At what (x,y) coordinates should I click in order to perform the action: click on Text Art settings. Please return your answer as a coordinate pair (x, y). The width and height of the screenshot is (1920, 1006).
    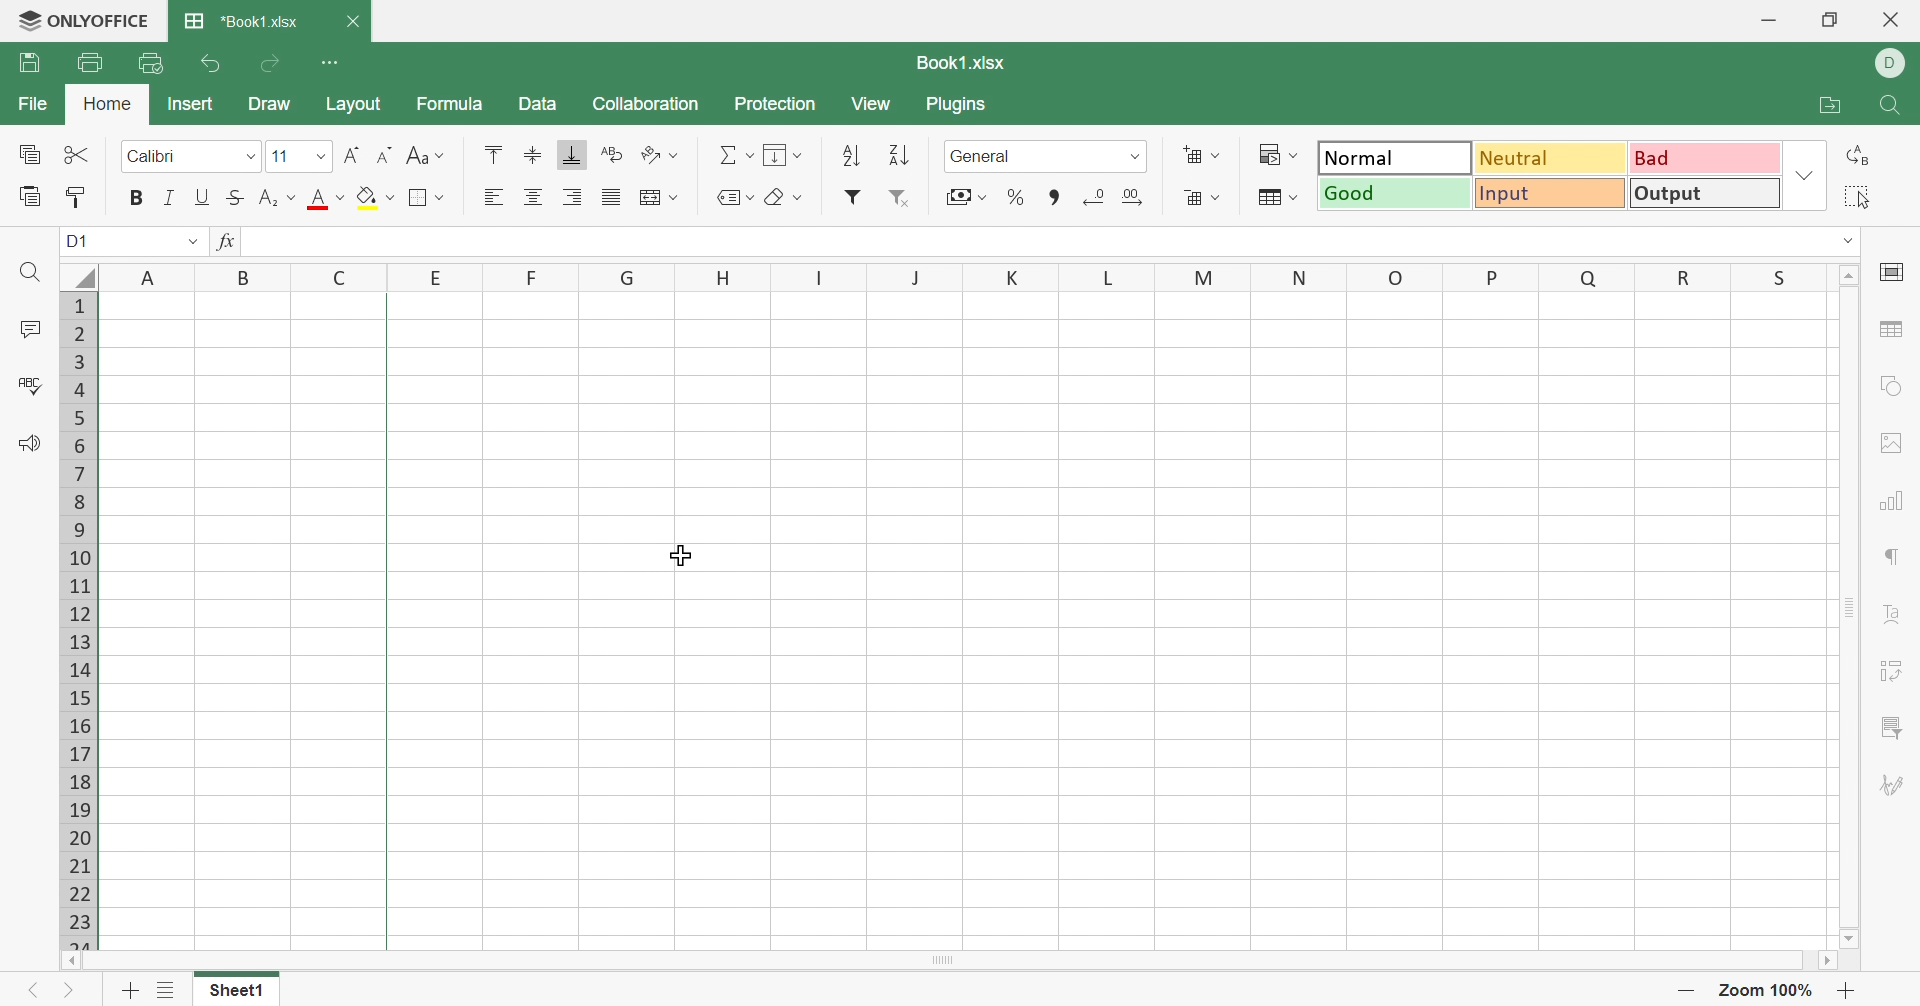
    Looking at the image, I should click on (1893, 614).